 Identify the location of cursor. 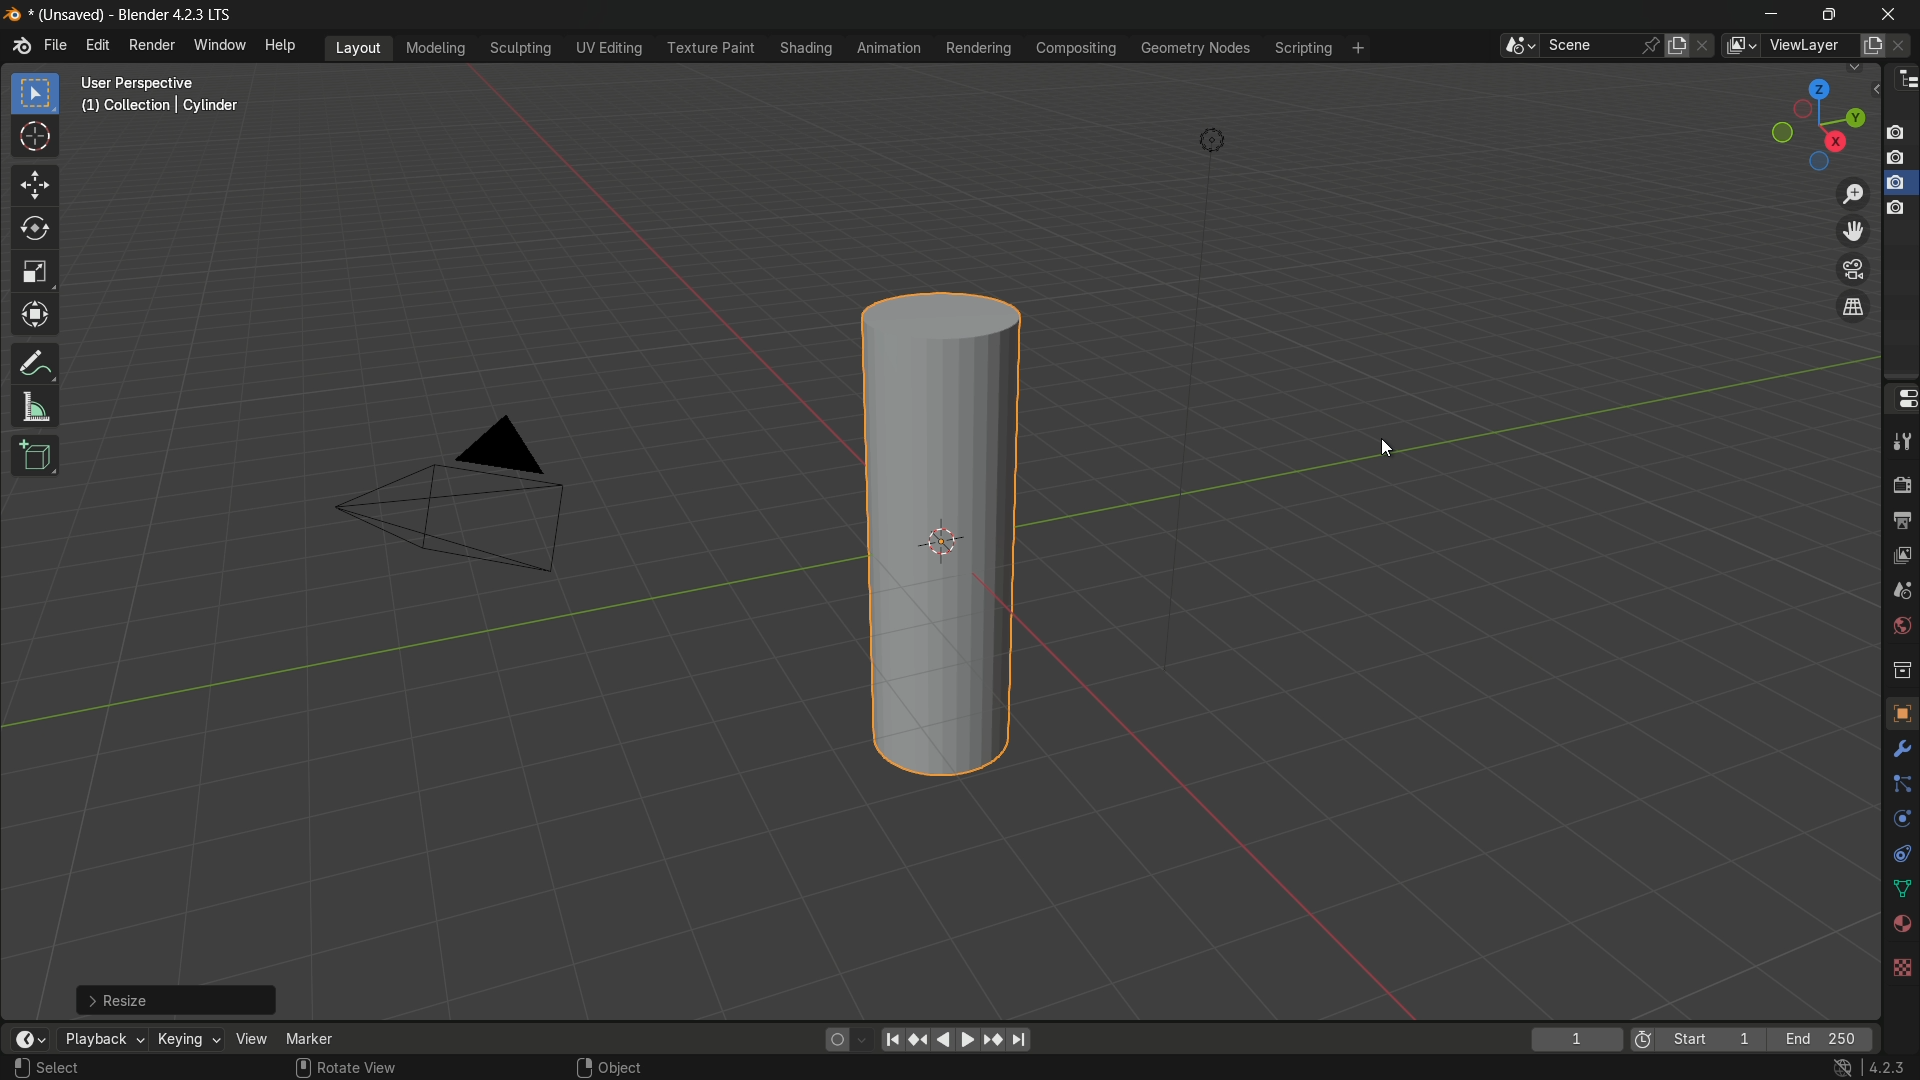
(35, 139).